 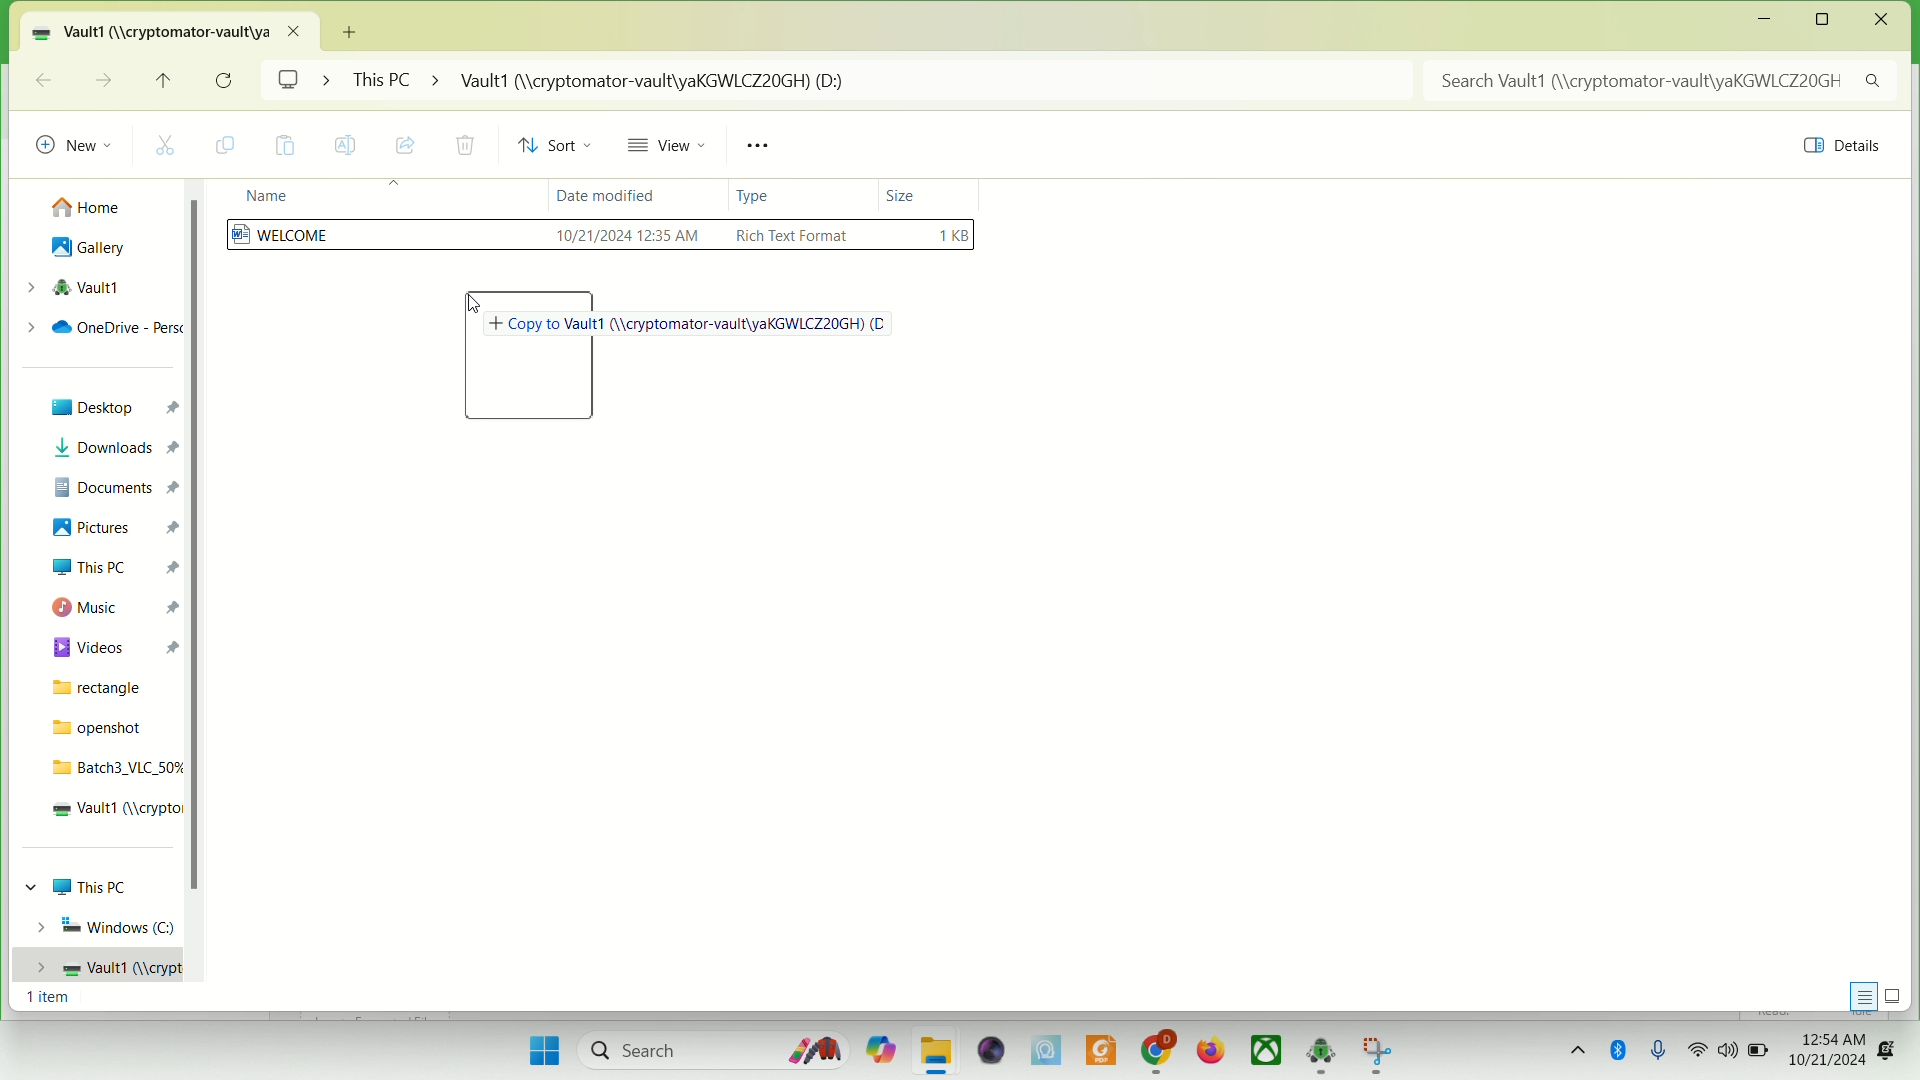 What do you see at coordinates (1882, 20) in the screenshot?
I see `close` at bounding box center [1882, 20].